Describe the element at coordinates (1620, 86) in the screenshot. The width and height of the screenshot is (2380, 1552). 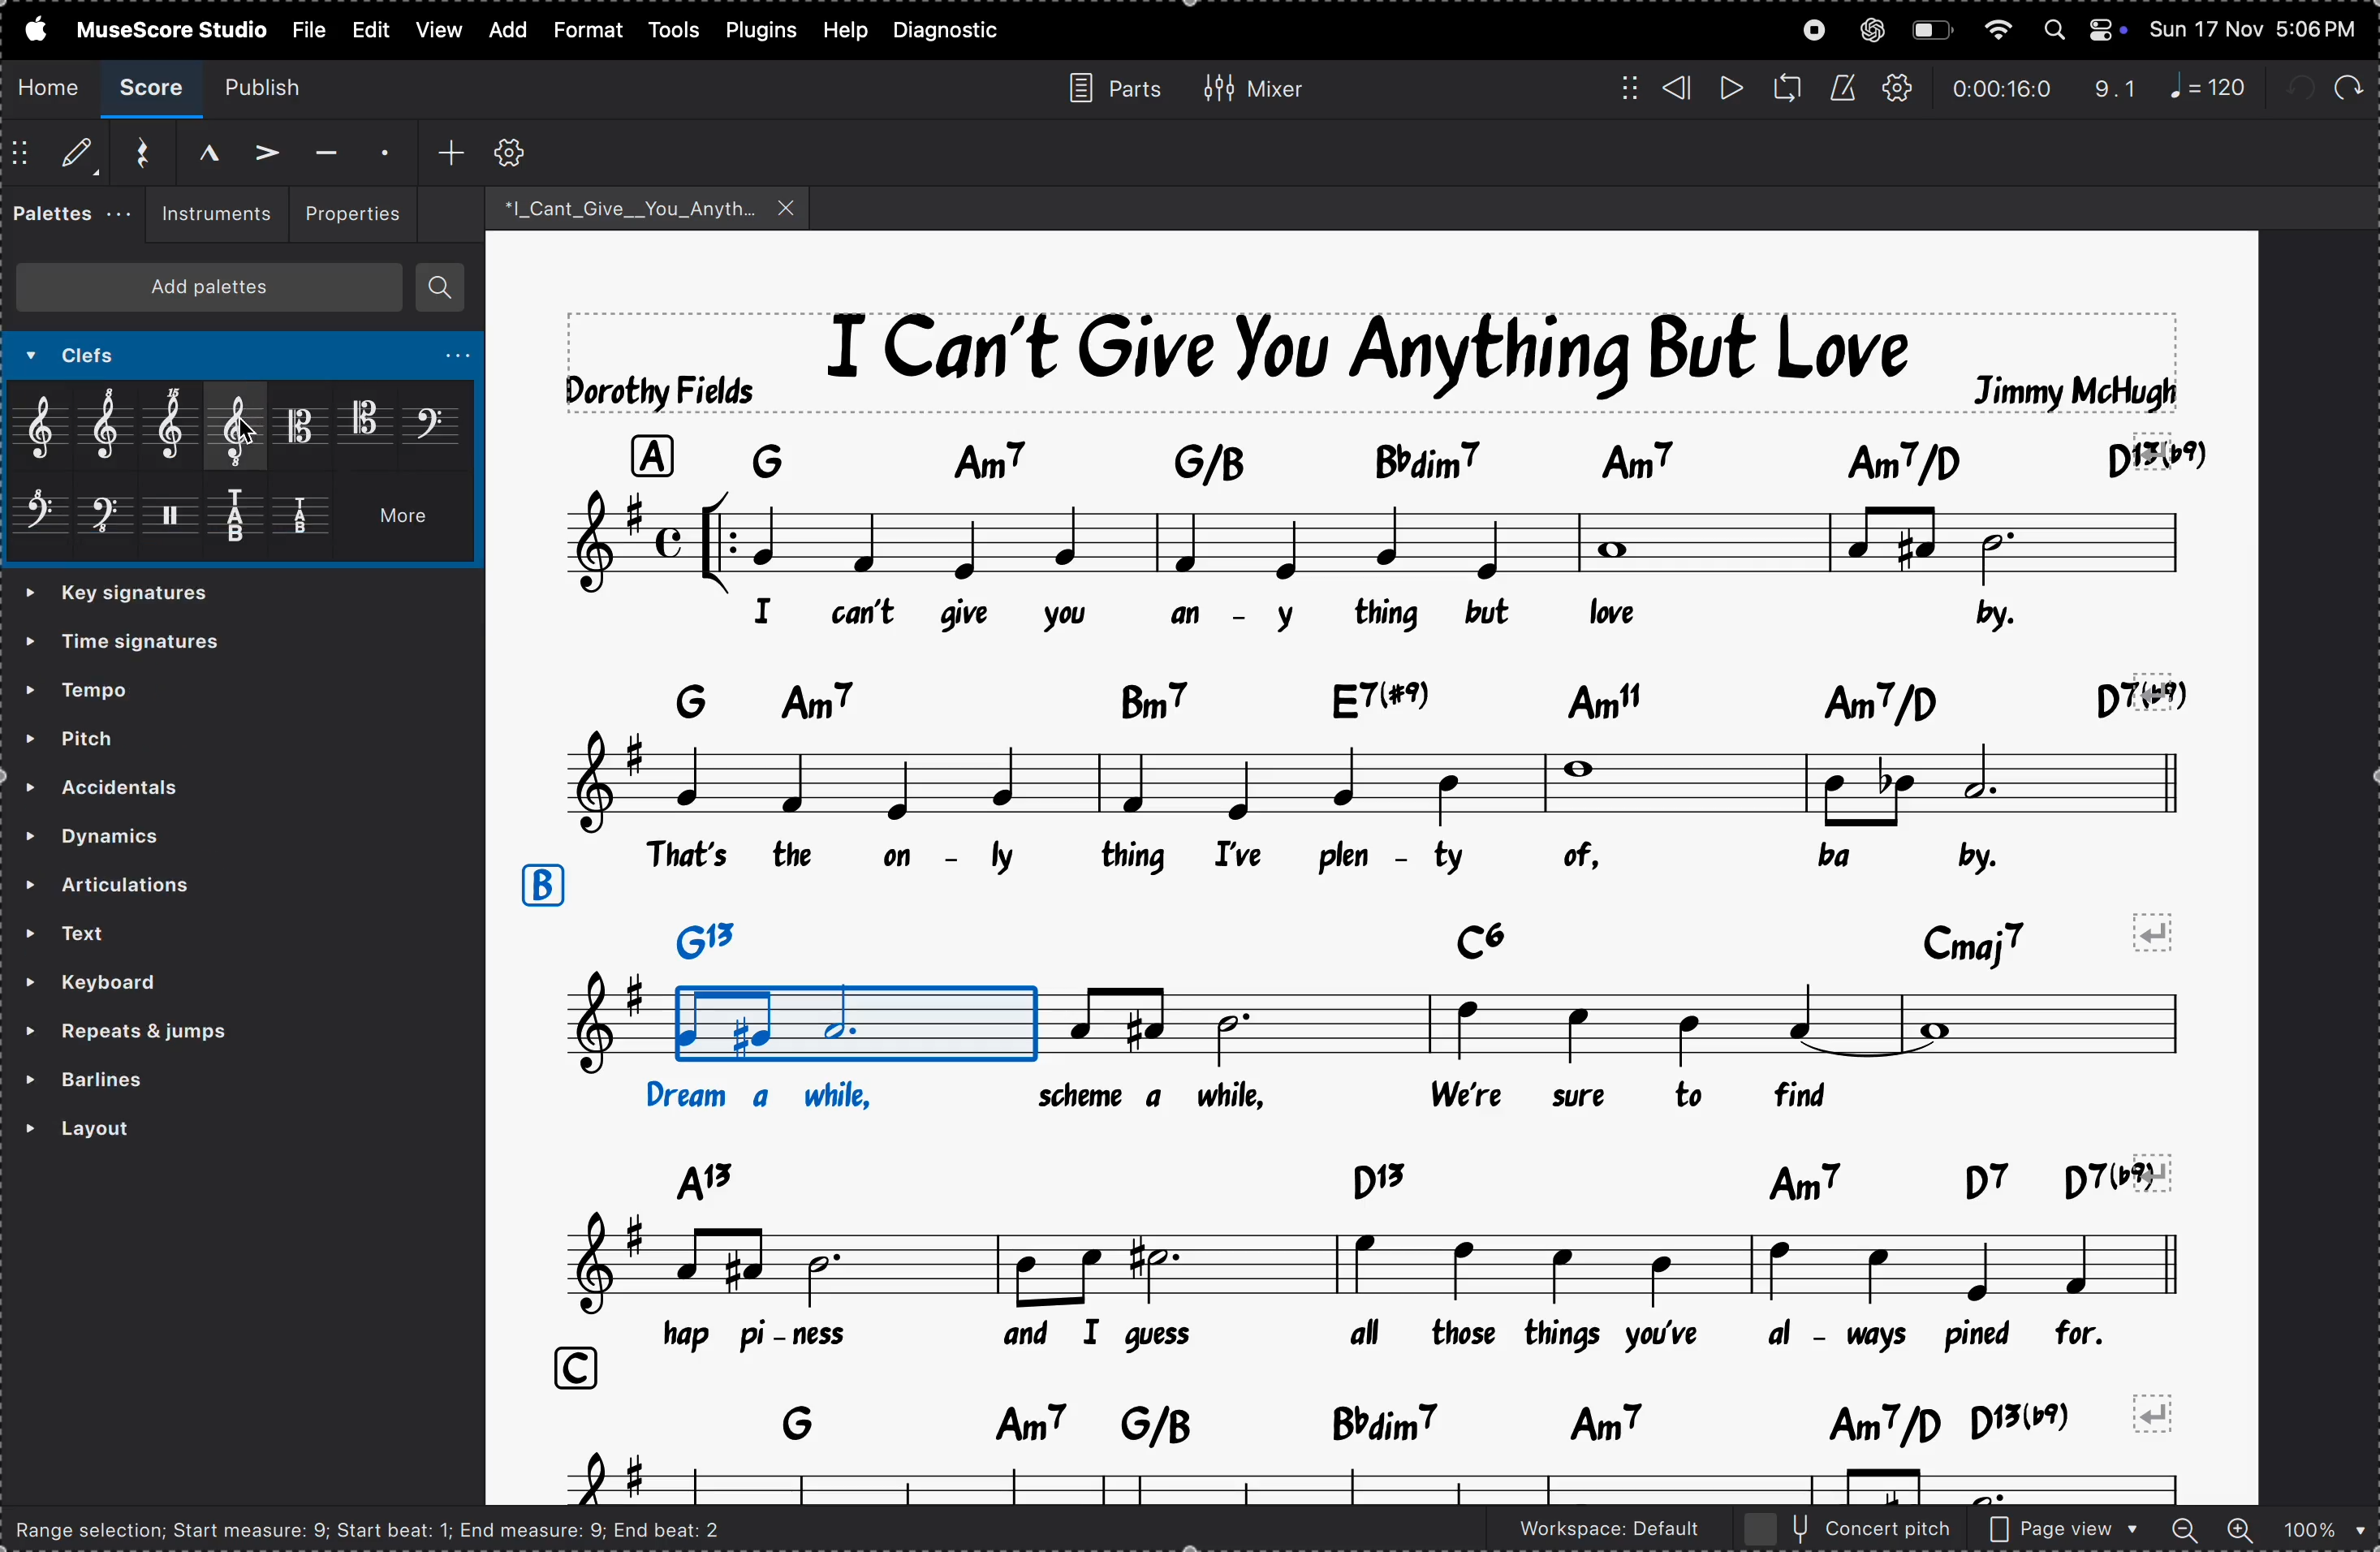
I see `matrix` at that location.